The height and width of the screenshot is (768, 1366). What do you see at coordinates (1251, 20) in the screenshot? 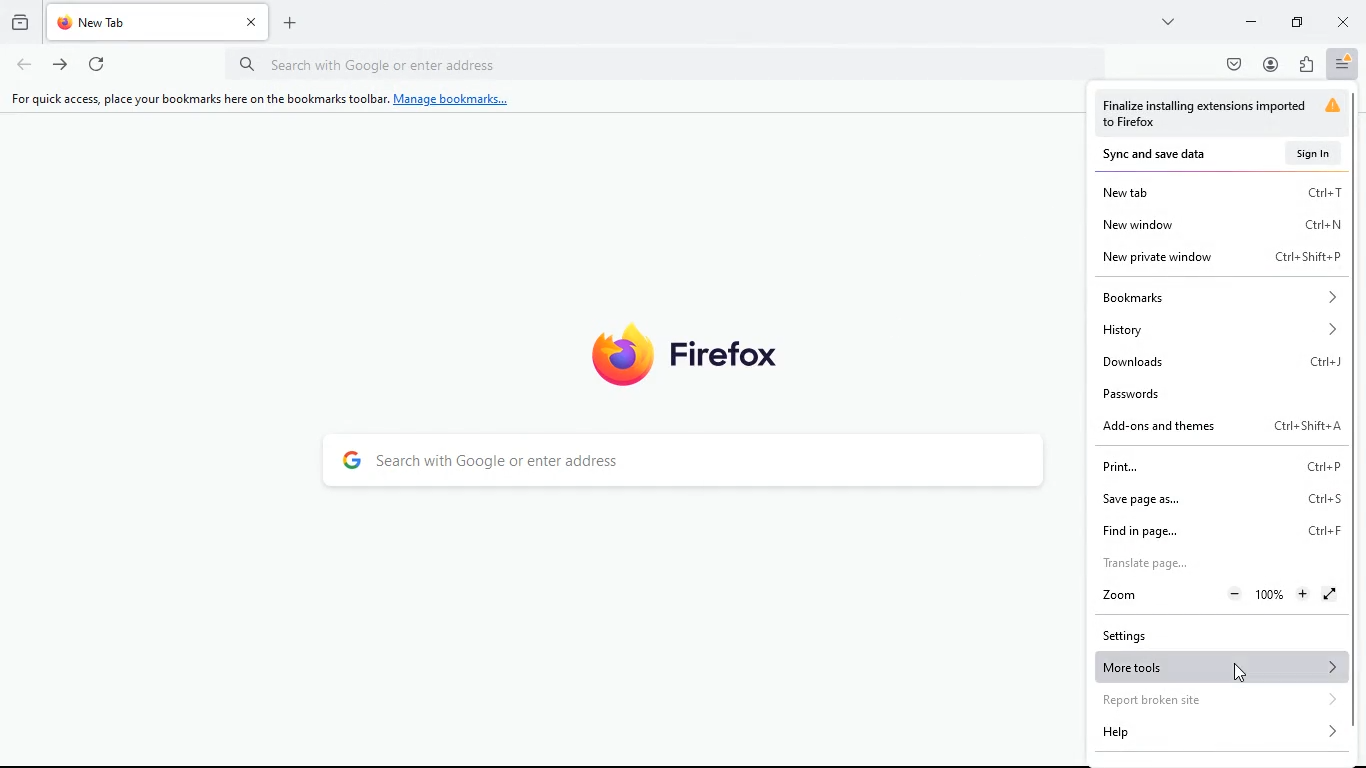
I see `minimize` at bounding box center [1251, 20].